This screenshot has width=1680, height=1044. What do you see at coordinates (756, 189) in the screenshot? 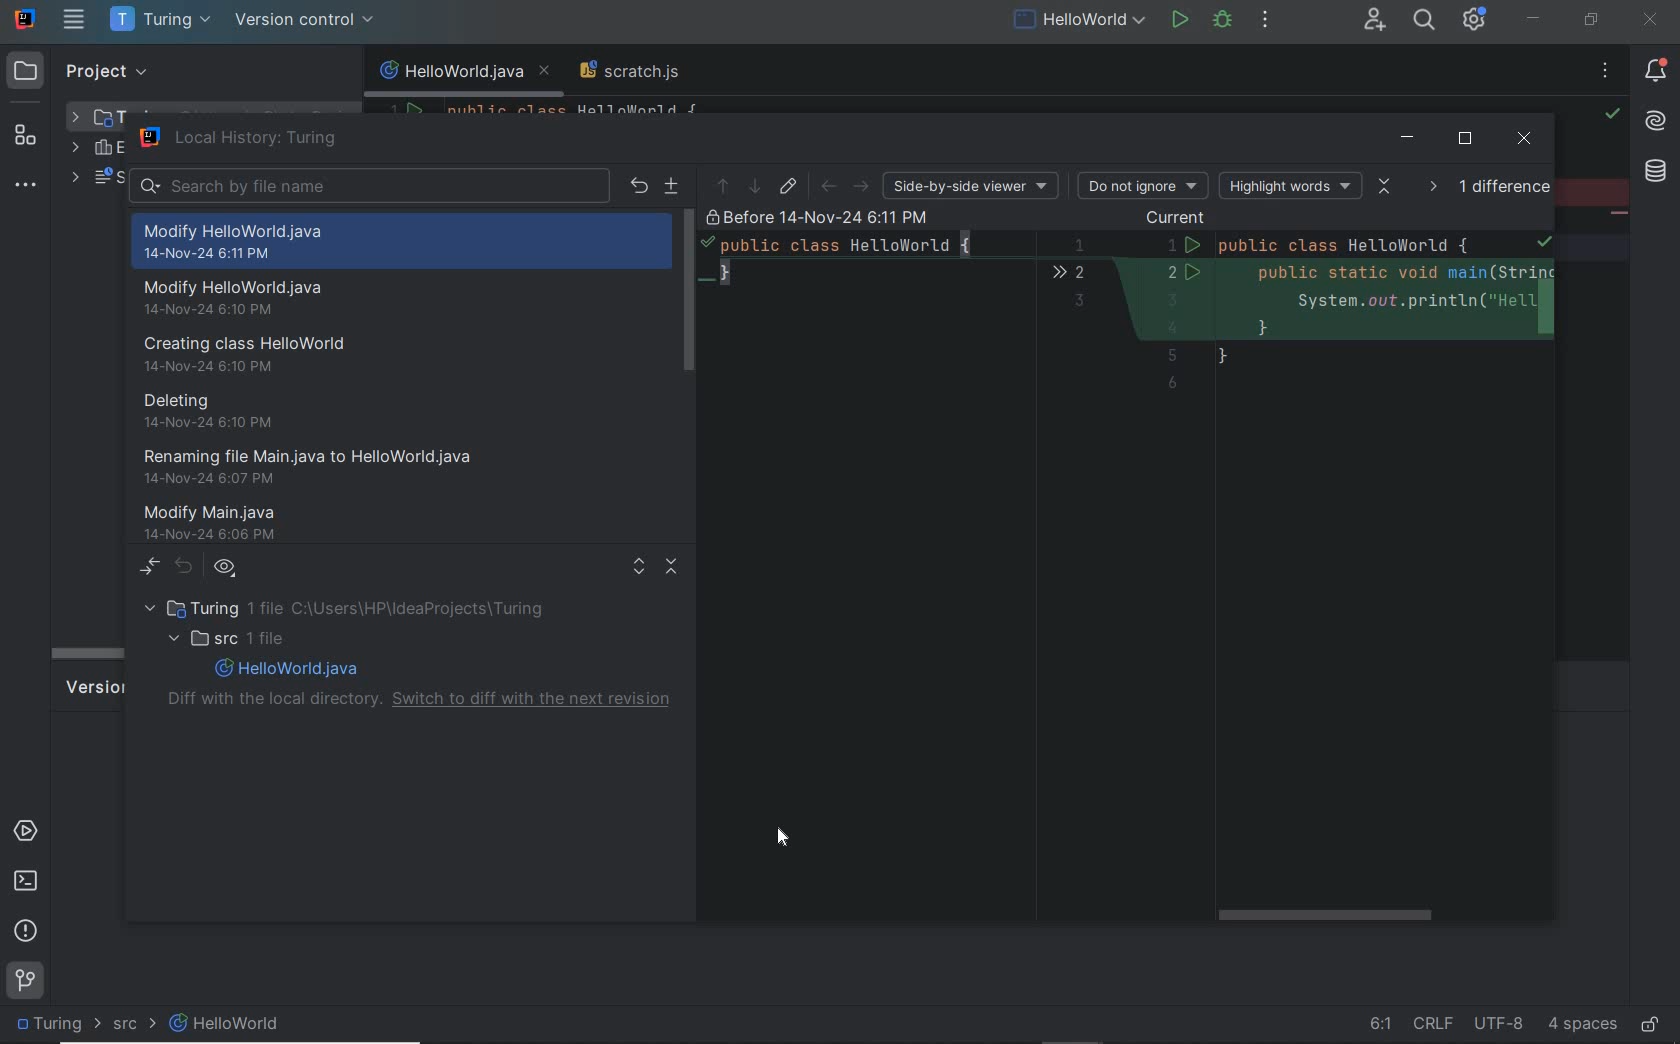
I see `next differences` at bounding box center [756, 189].